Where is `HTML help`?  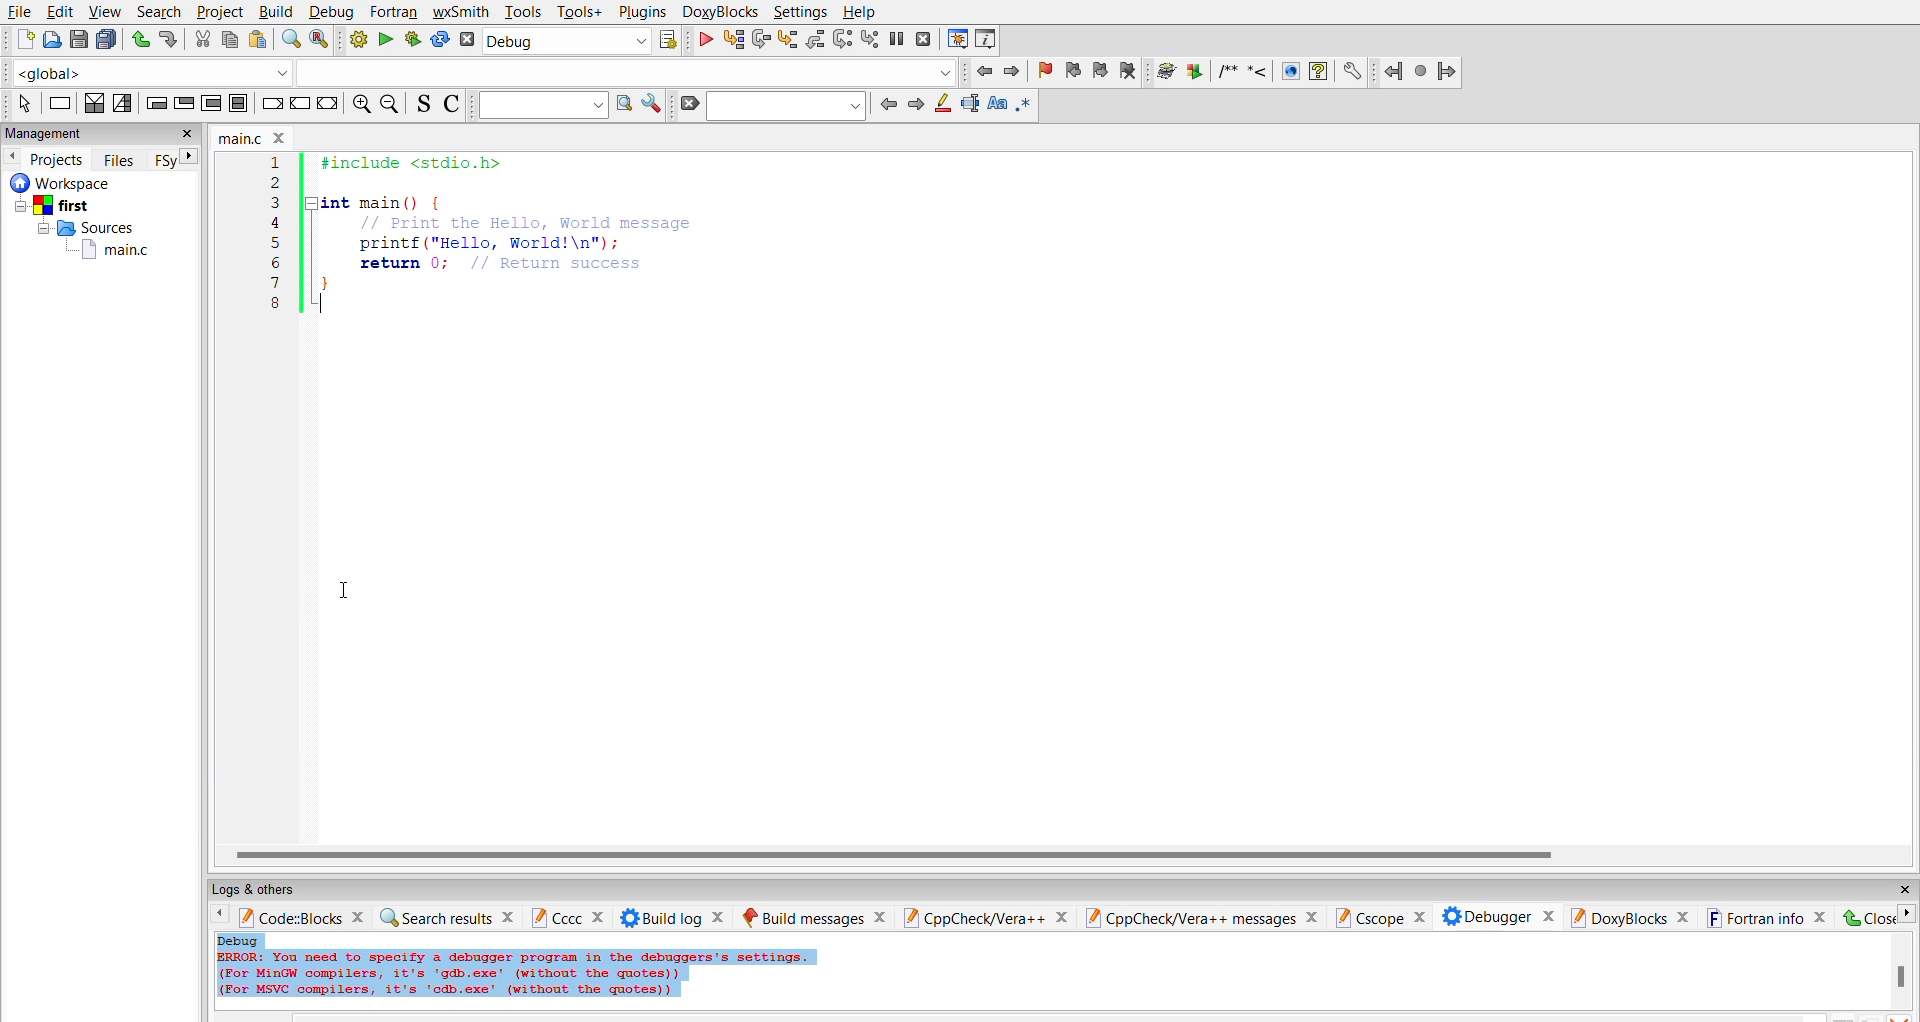
HTML help is located at coordinates (1321, 71).